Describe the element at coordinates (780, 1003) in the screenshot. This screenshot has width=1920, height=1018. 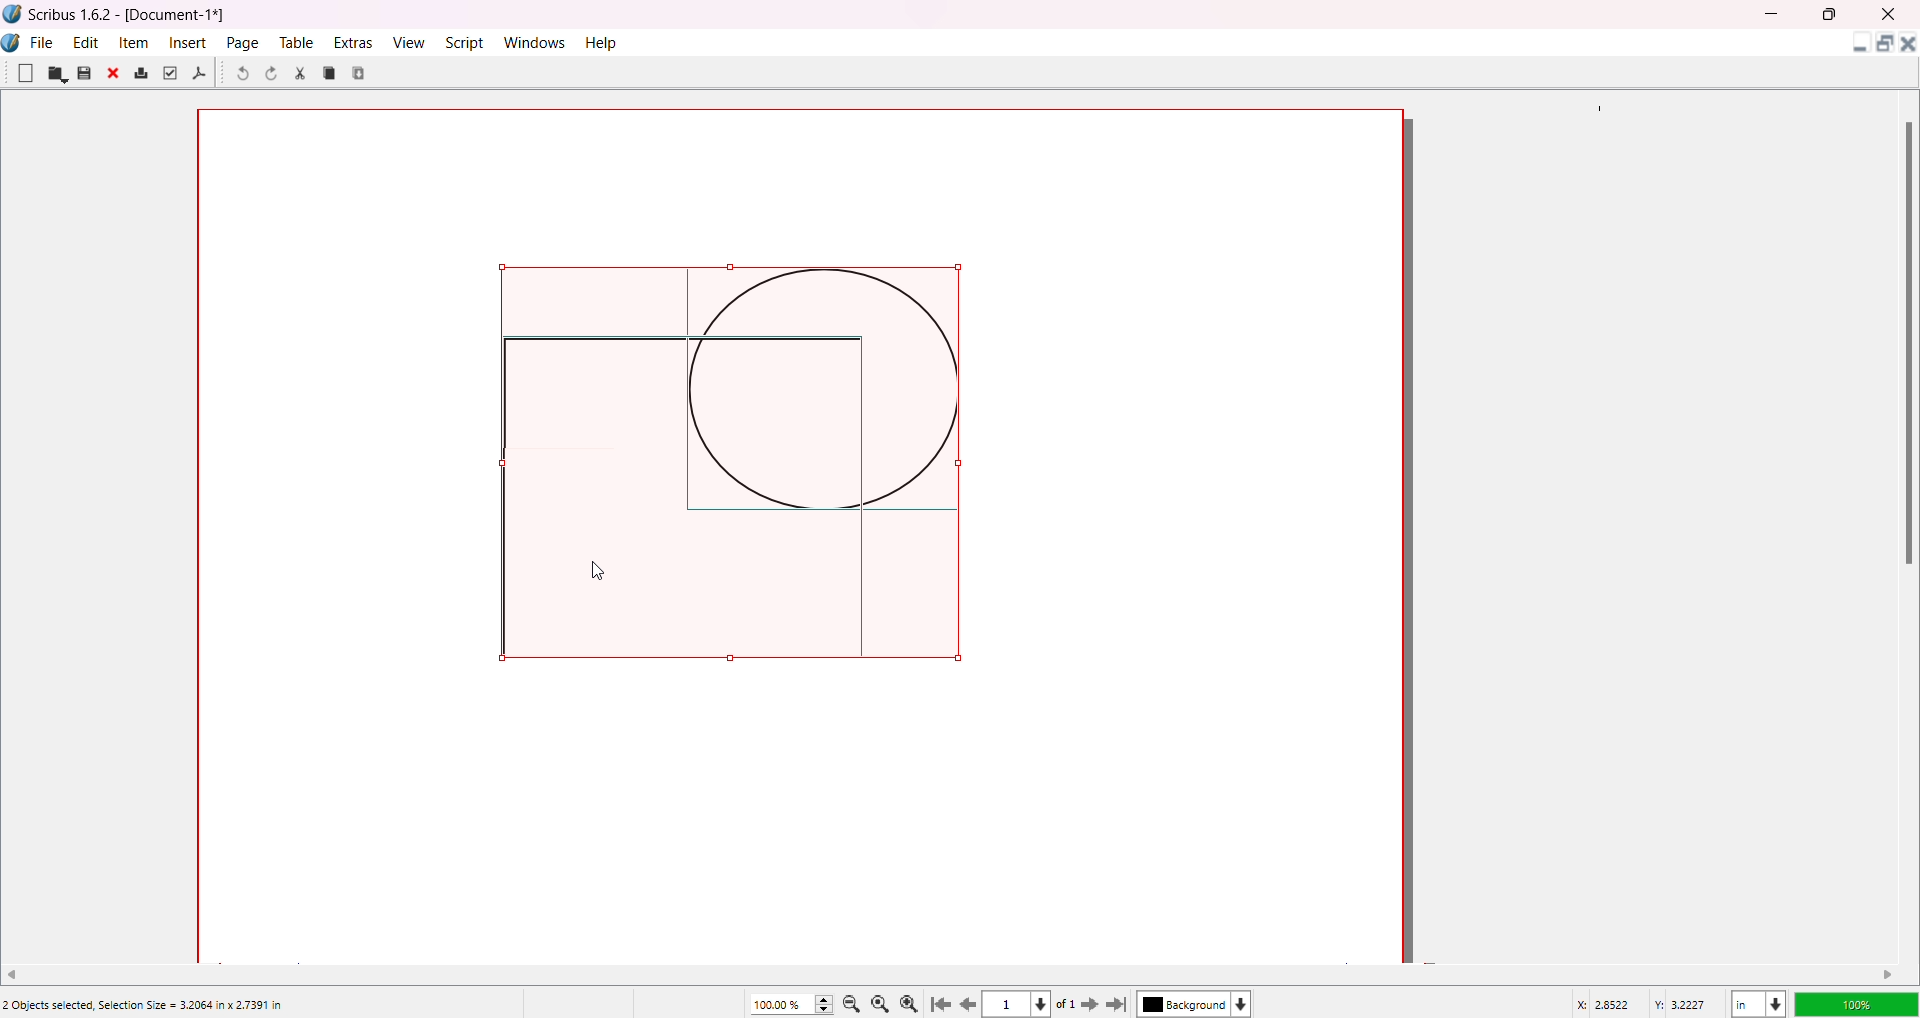
I see `Zoom percentage` at that location.